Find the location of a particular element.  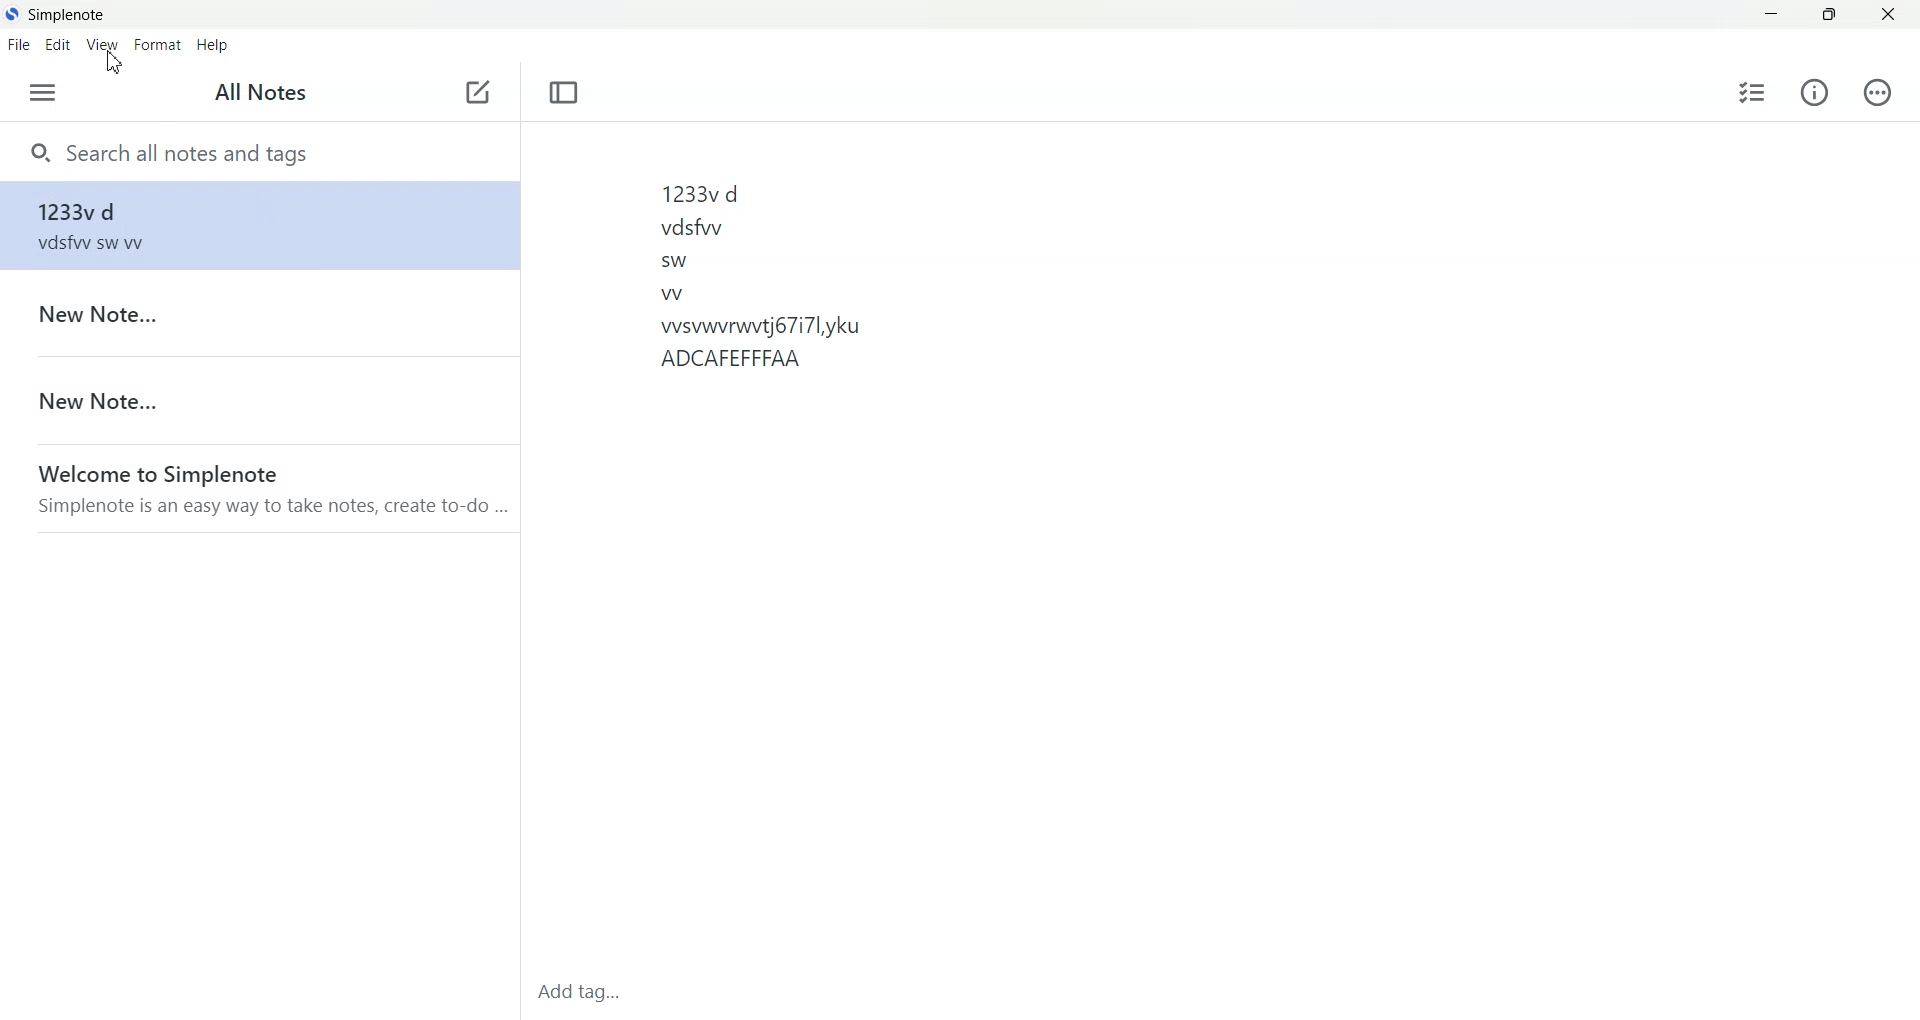

Note File is located at coordinates (259, 313).